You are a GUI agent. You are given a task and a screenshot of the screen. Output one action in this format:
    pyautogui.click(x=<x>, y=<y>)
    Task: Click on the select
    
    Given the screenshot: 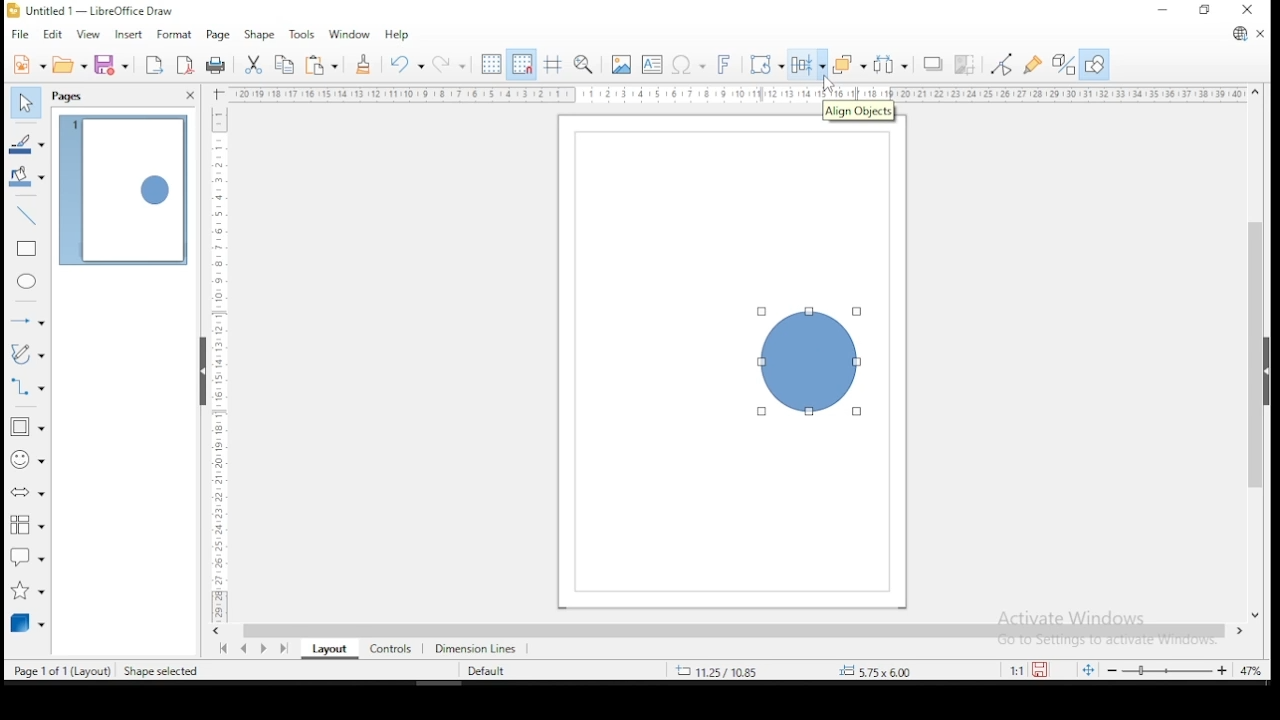 What is the action you would take?
    pyautogui.click(x=24, y=100)
    